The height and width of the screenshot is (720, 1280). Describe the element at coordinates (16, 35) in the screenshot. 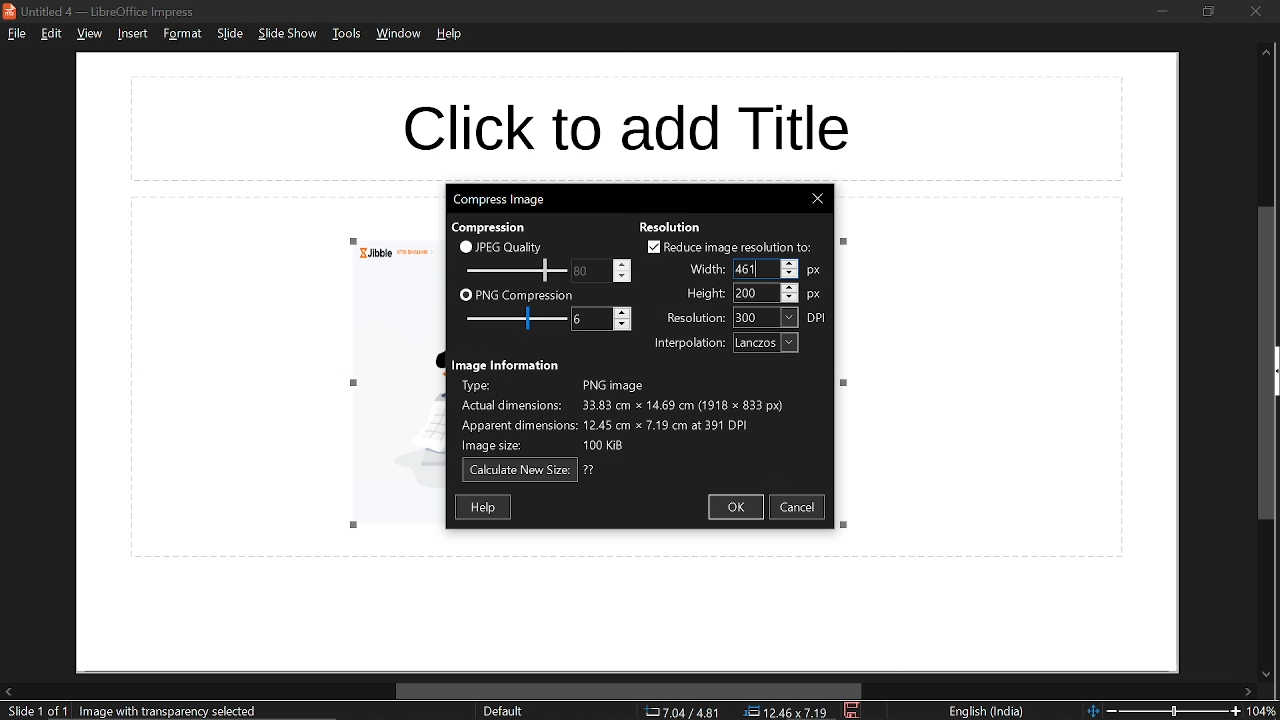

I see `file` at that location.